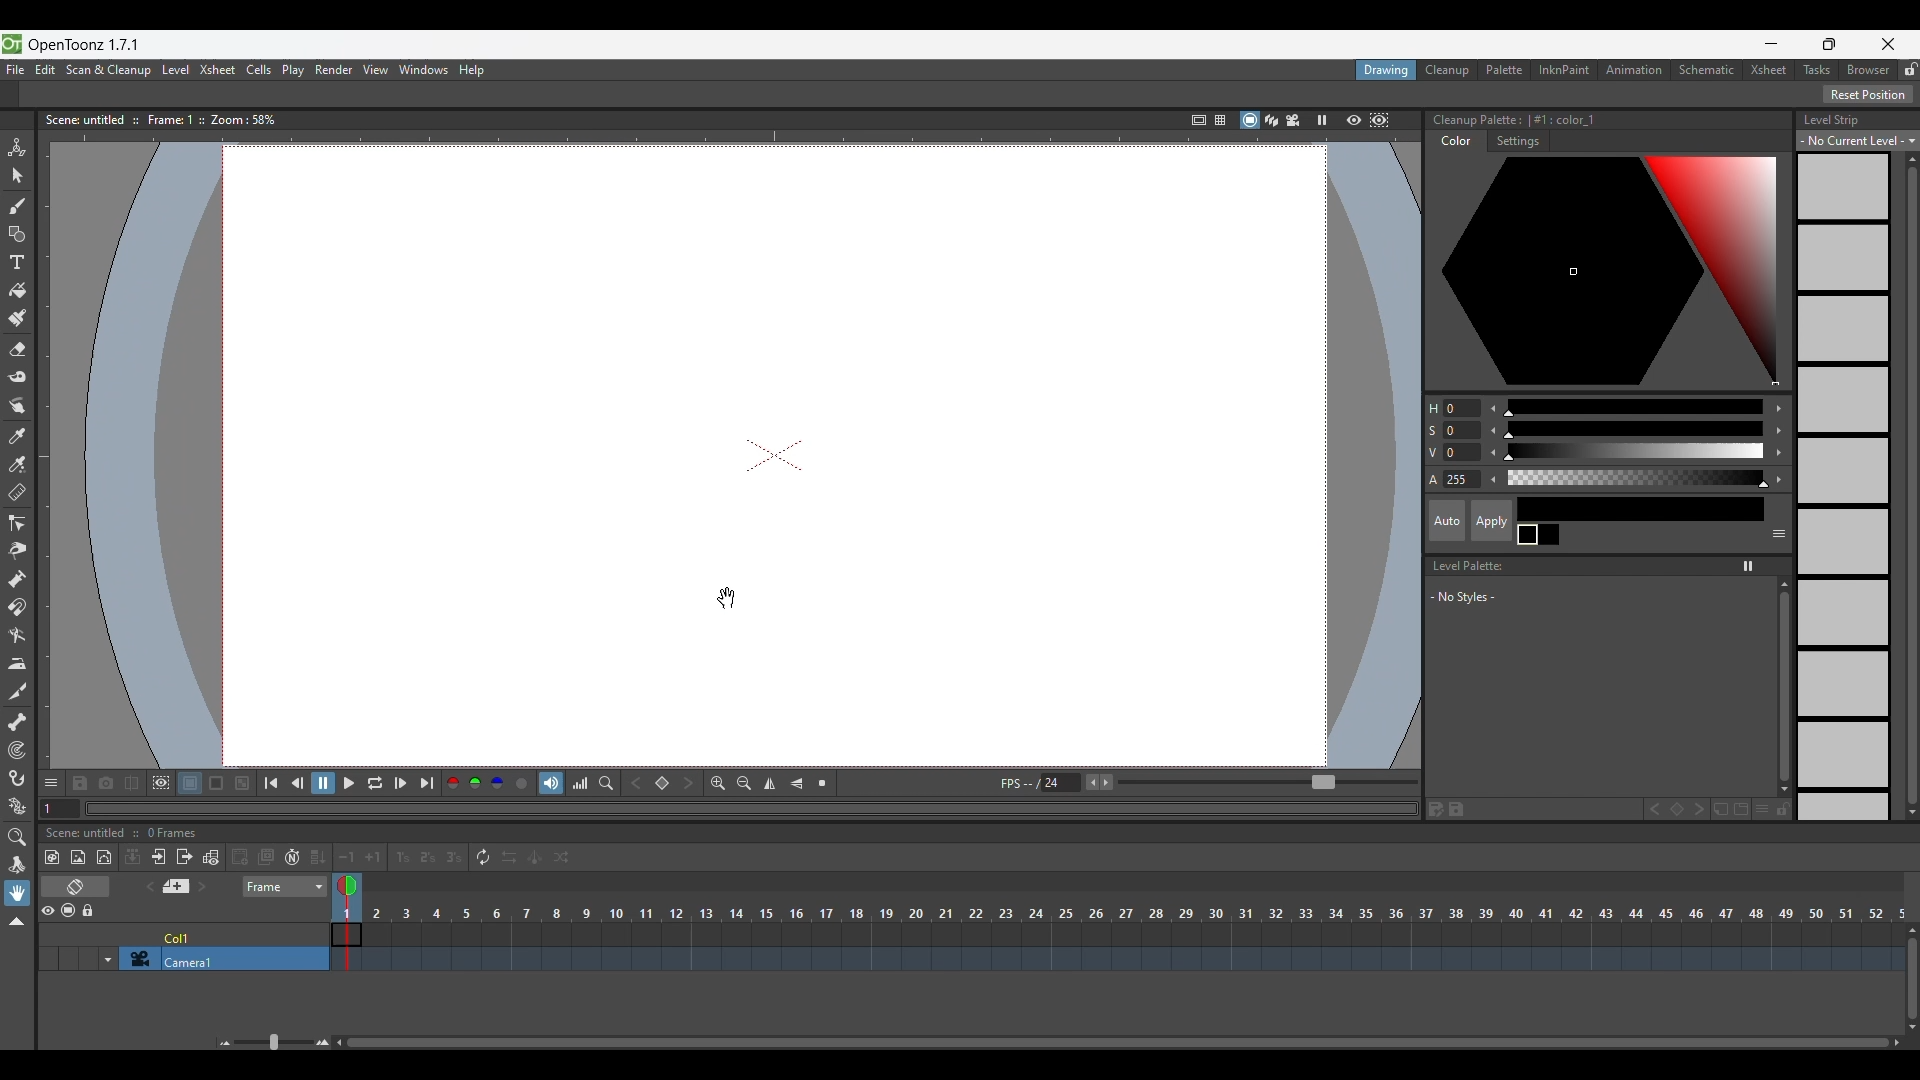 The image size is (1920, 1080). What do you see at coordinates (85, 45) in the screenshot?
I see `OpenToonz version` at bounding box center [85, 45].